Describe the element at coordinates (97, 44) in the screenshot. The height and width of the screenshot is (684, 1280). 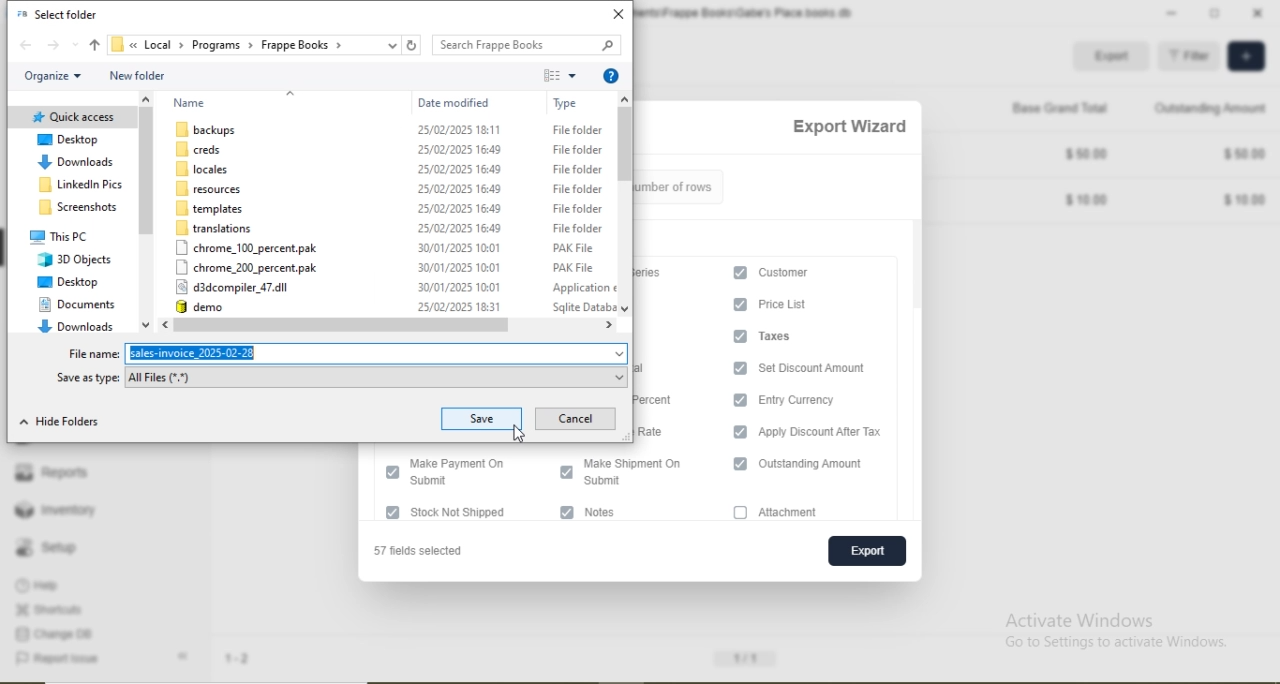
I see `move` at that location.